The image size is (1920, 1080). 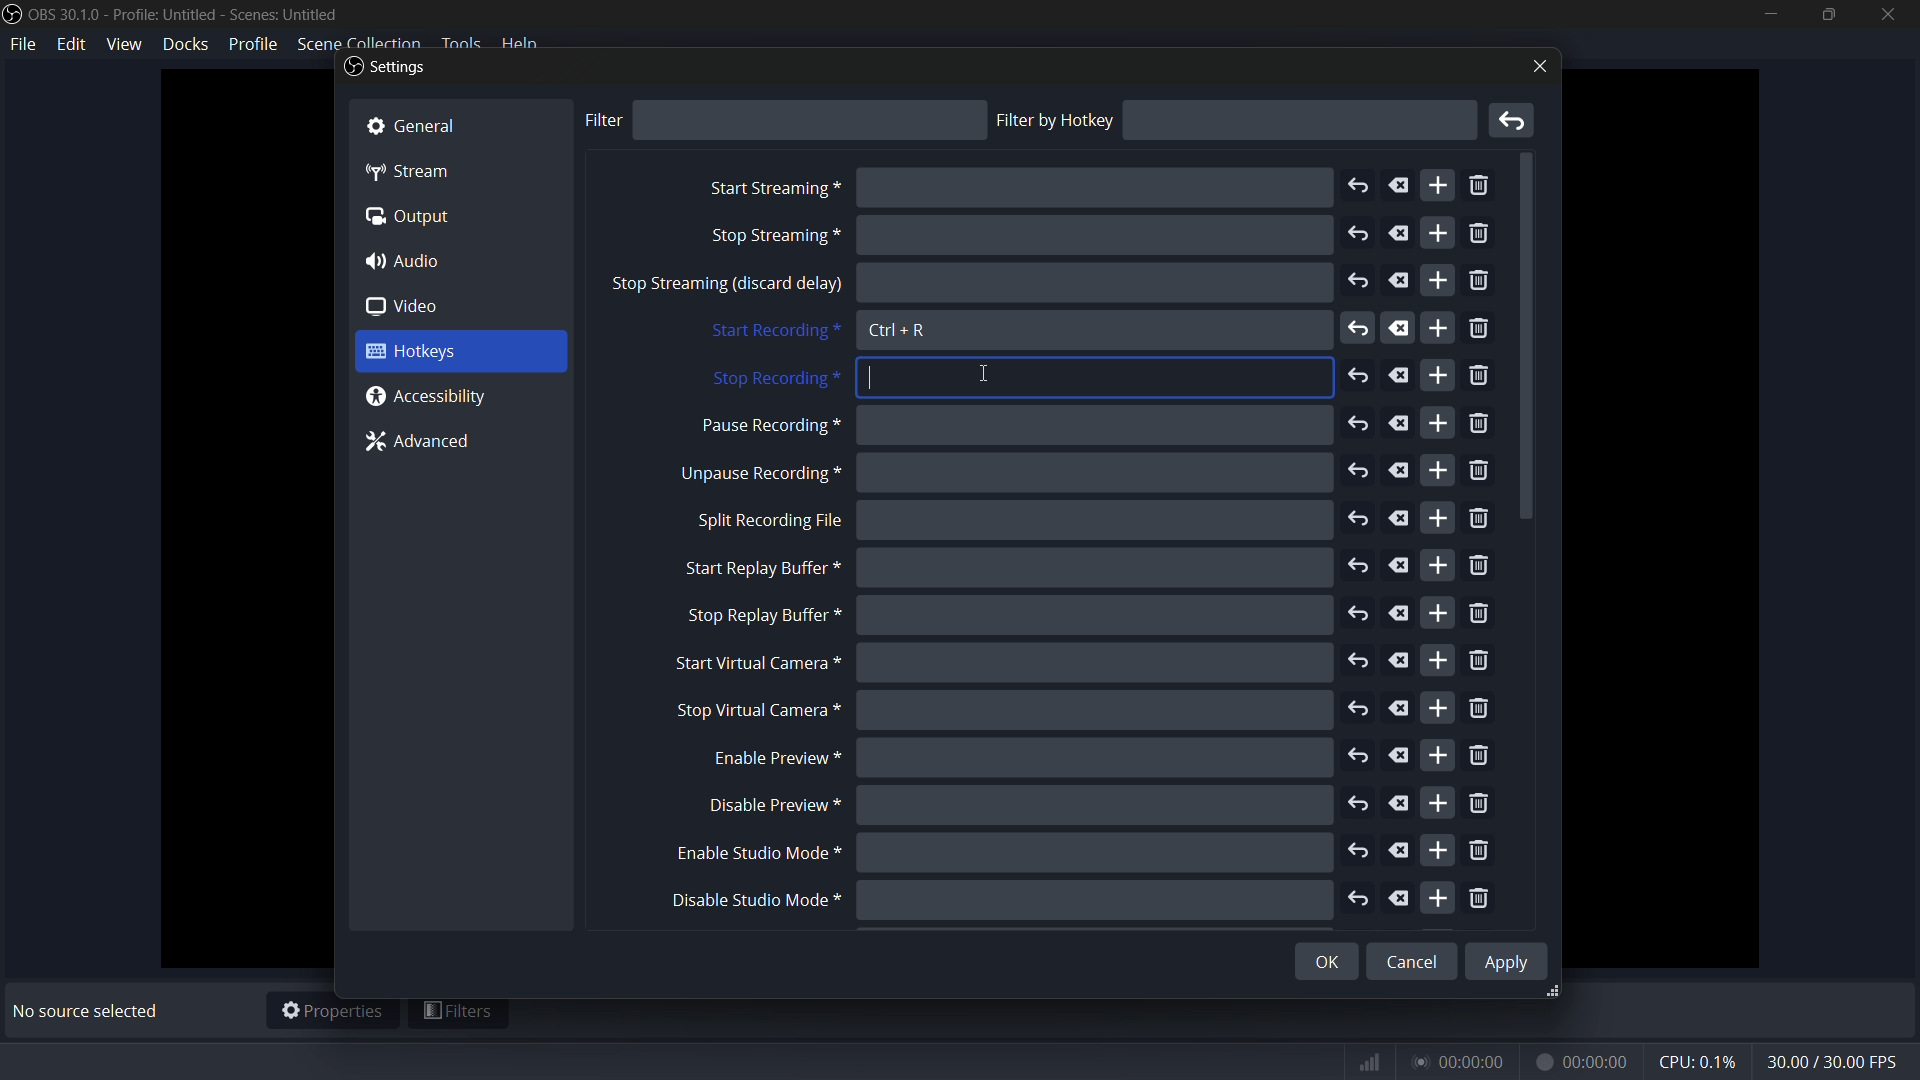 What do you see at coordinates (753, 568) in the screenshot?
I see `start replay buffer` at bounding box center [753, 568].